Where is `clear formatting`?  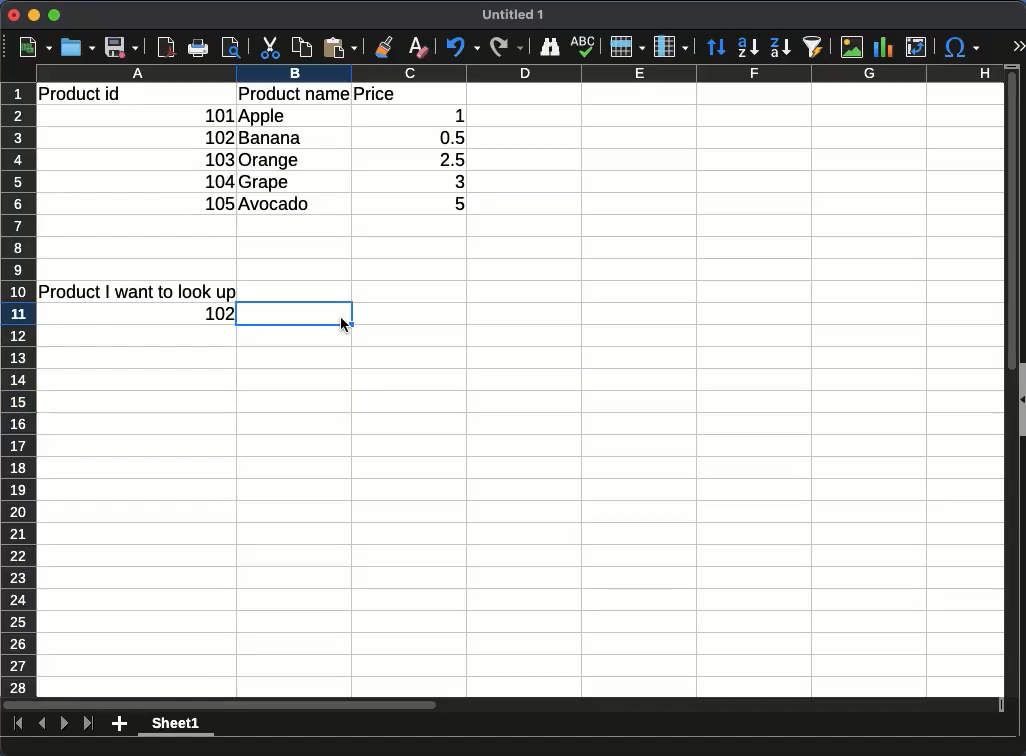 clear formatting is located at coordinates (420, 48).